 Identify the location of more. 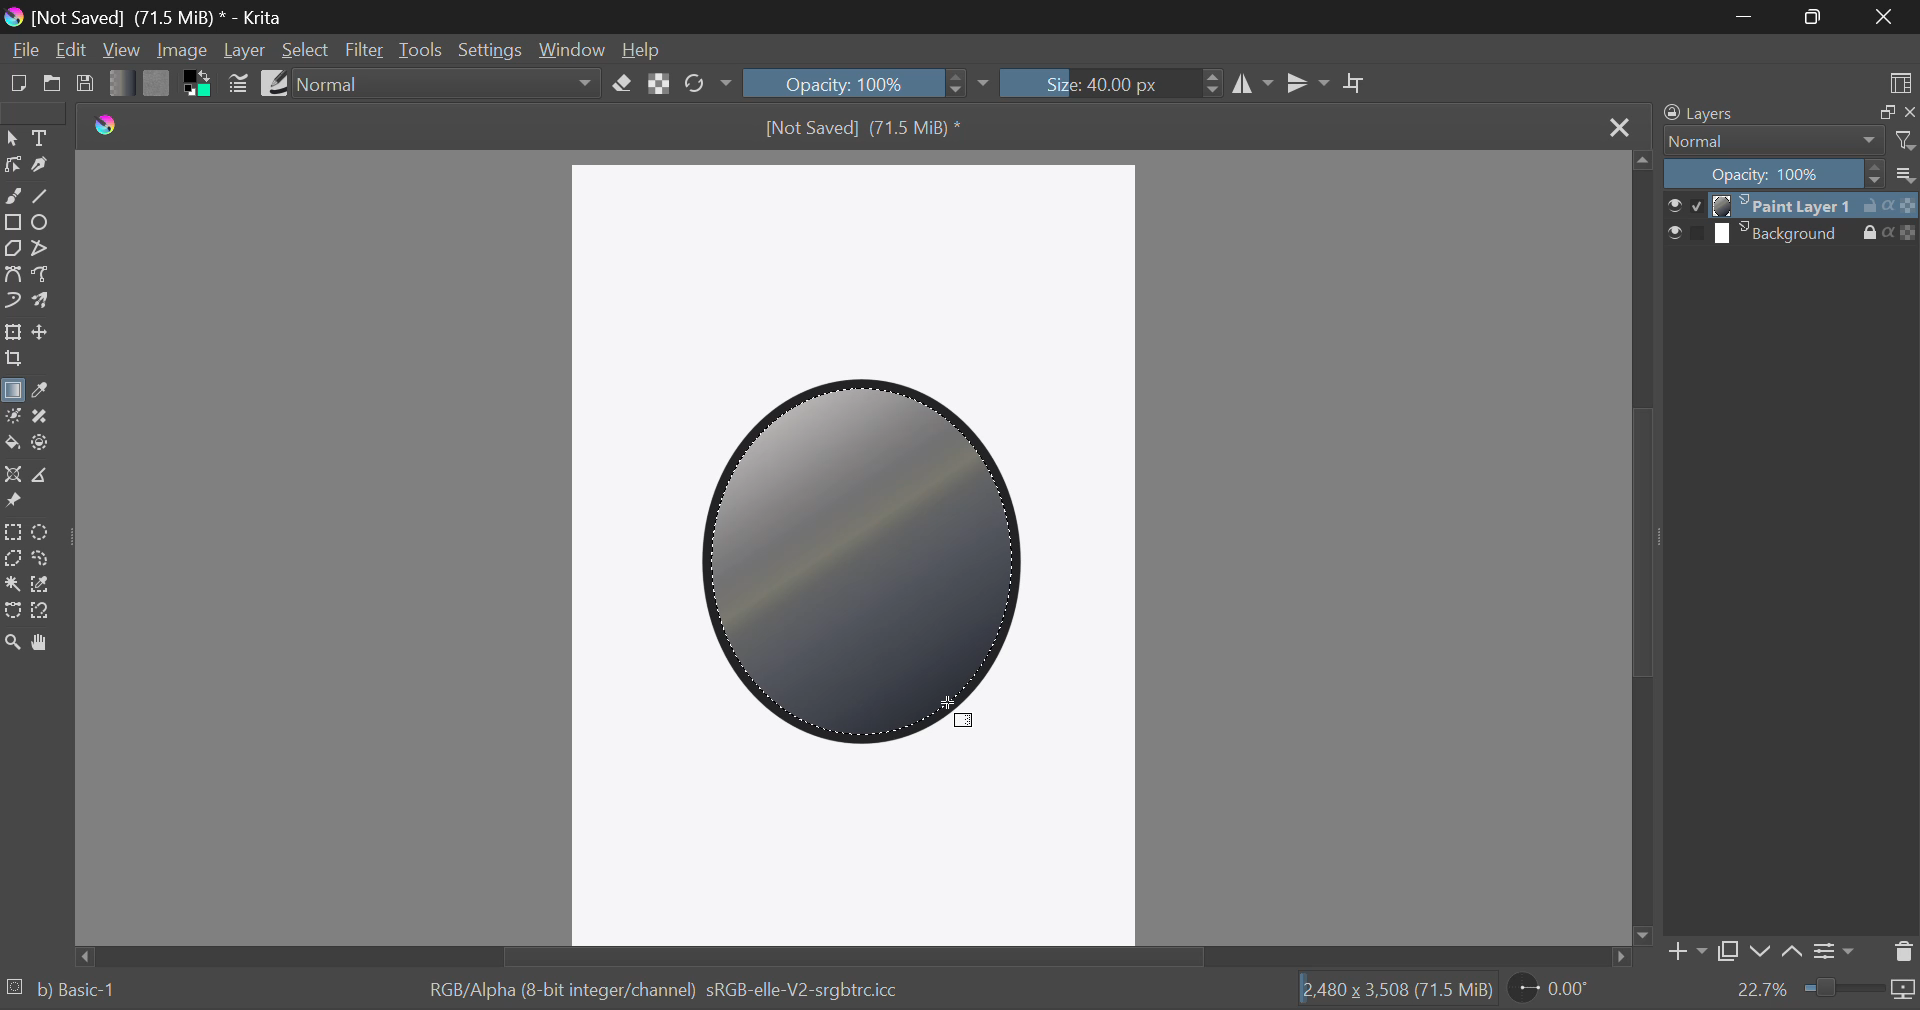
(1905, 175).